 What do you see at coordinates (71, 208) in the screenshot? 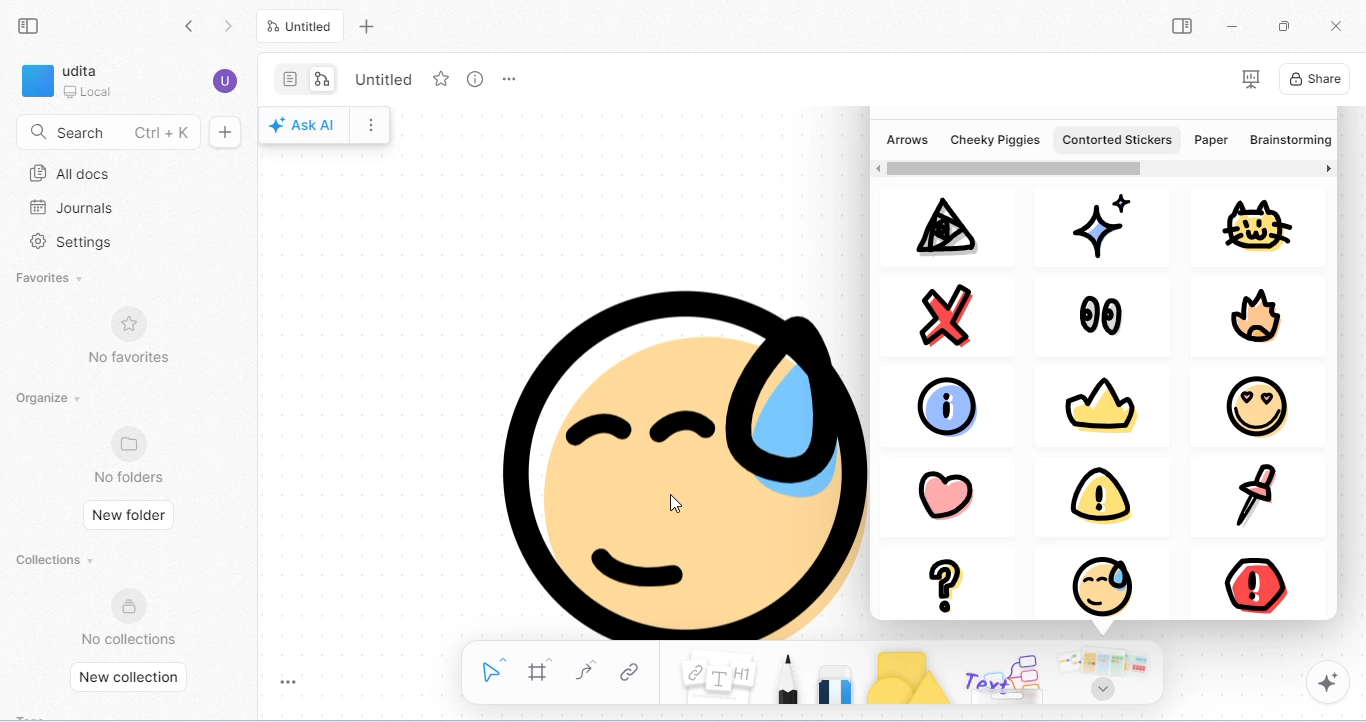
I see `journals` at bounding box center [71, 208].